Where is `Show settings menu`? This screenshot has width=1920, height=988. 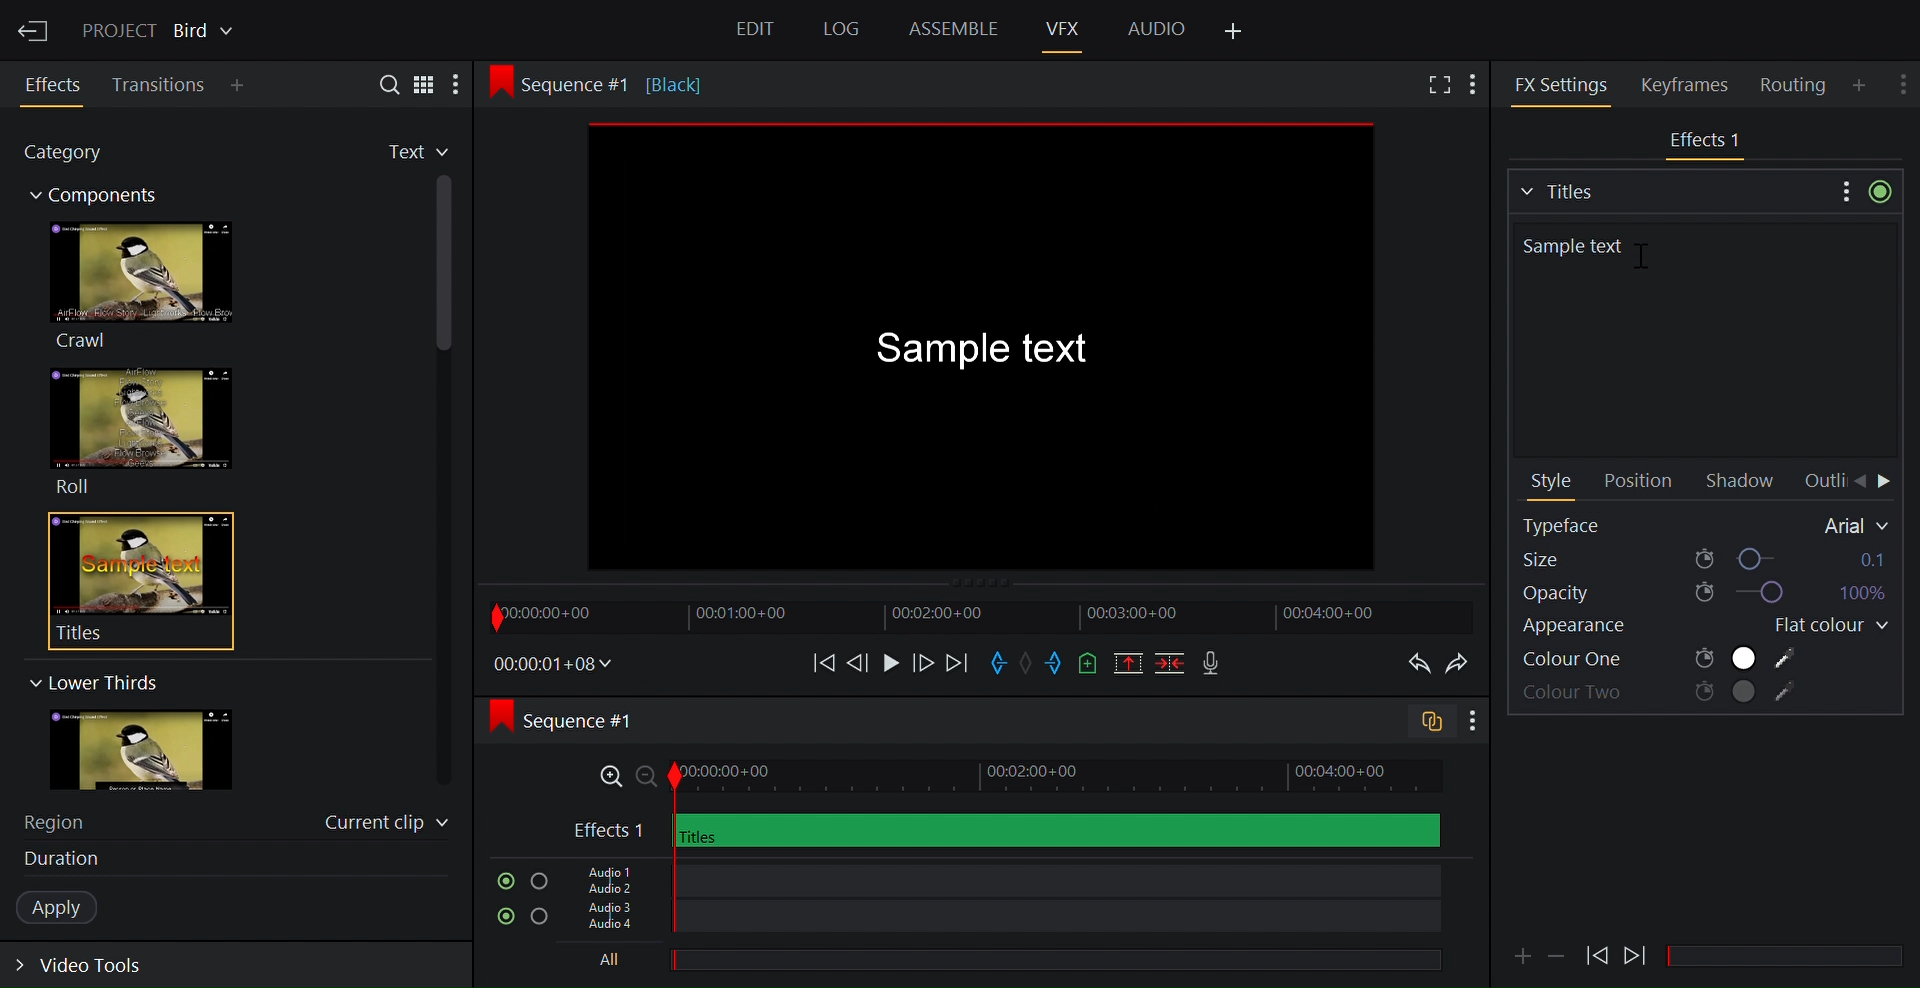
Show settings menu is located at coordinates (1843, 190).